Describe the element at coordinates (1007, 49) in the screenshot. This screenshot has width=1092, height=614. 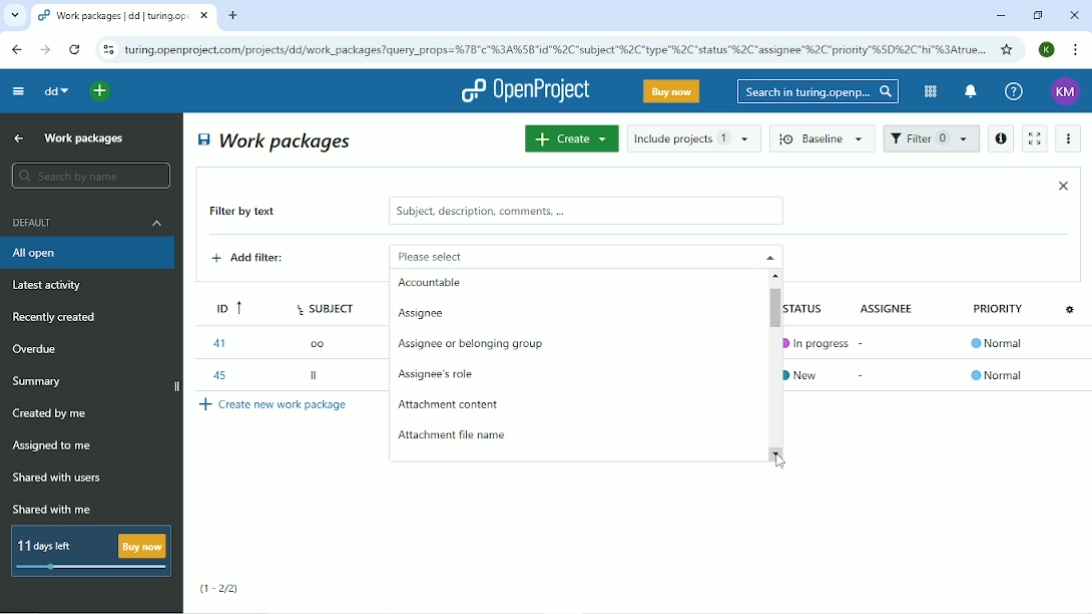
I see `Bookmark this tab` at that location.